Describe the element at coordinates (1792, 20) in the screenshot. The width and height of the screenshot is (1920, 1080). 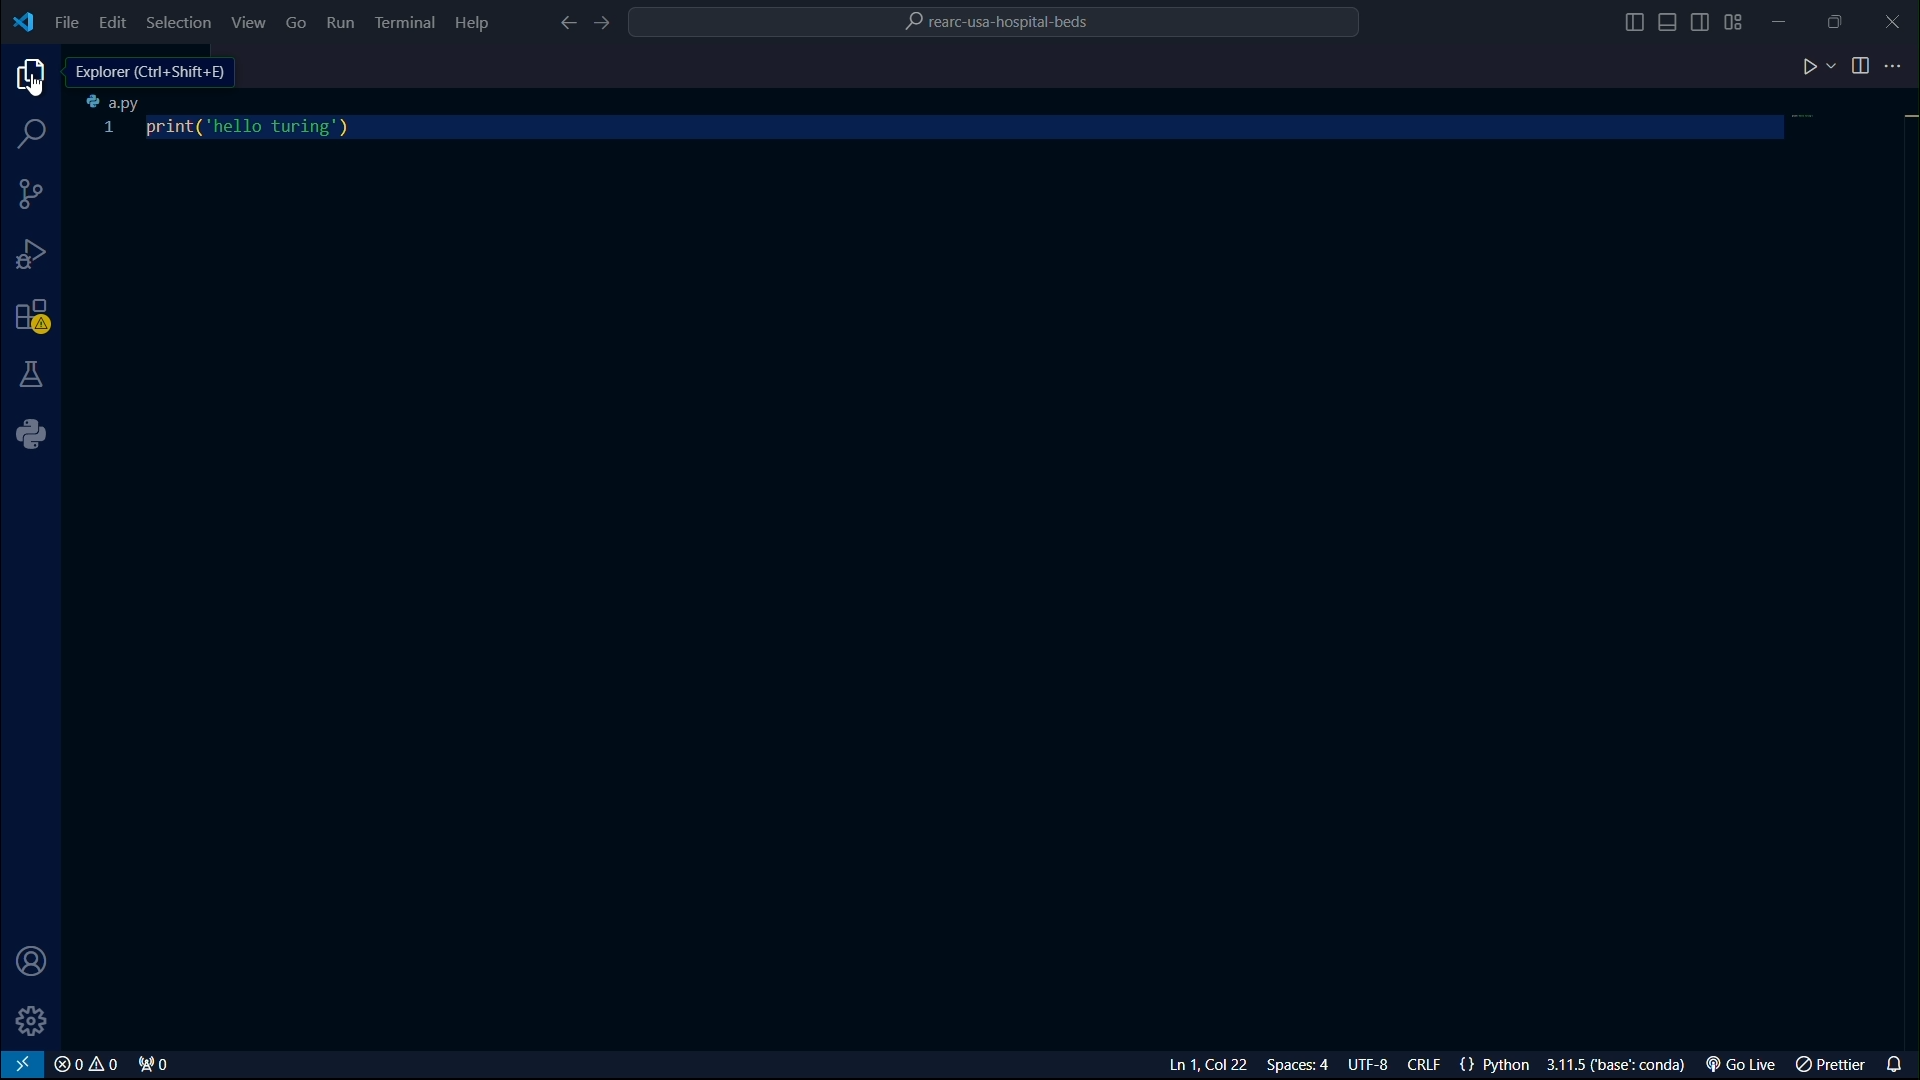
I see `minimize` at that location.